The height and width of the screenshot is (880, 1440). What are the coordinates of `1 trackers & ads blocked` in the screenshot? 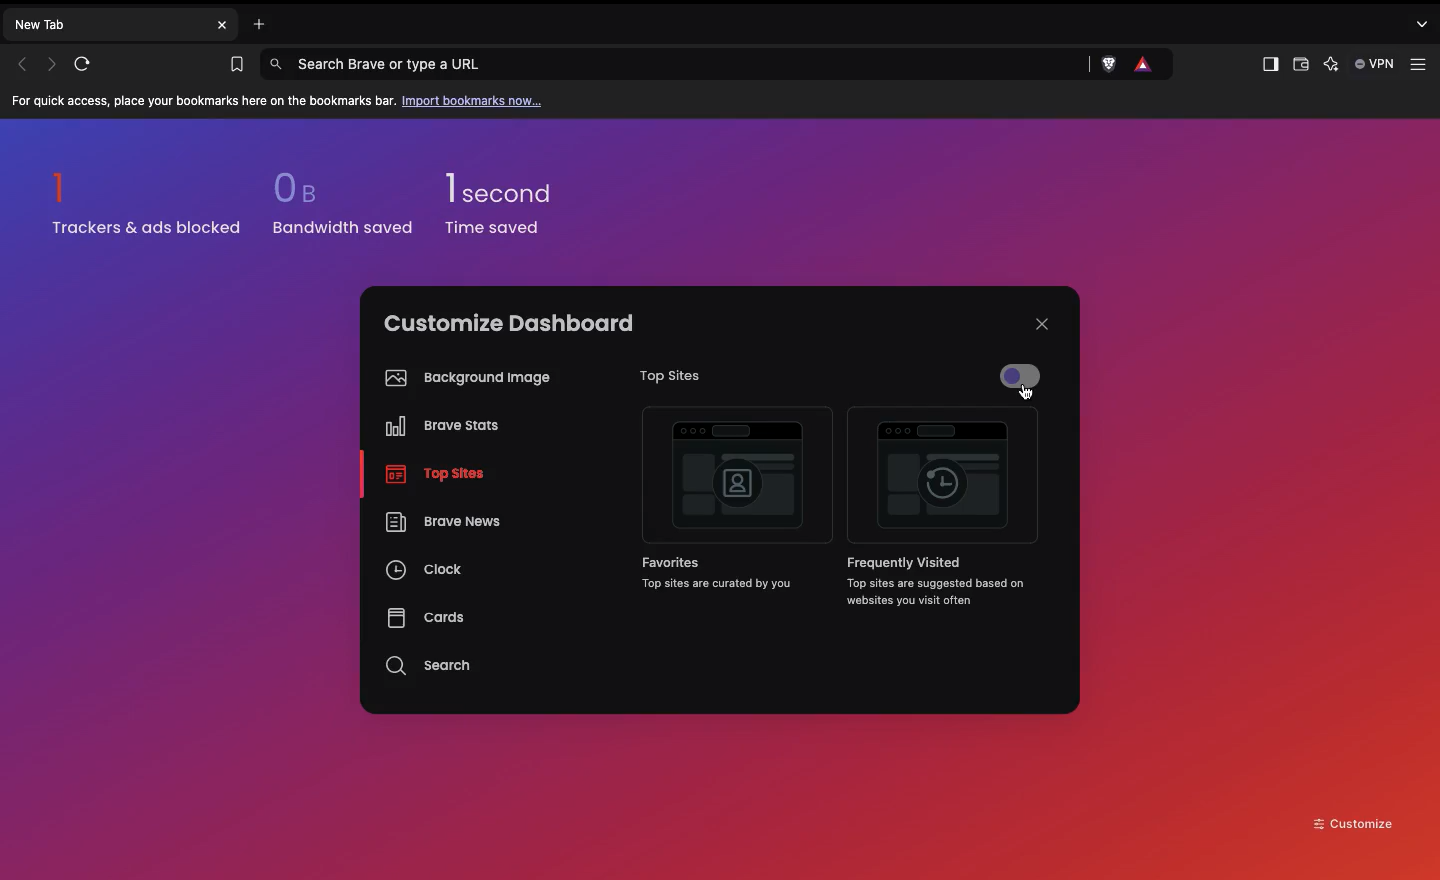 It's located at (147, 203).